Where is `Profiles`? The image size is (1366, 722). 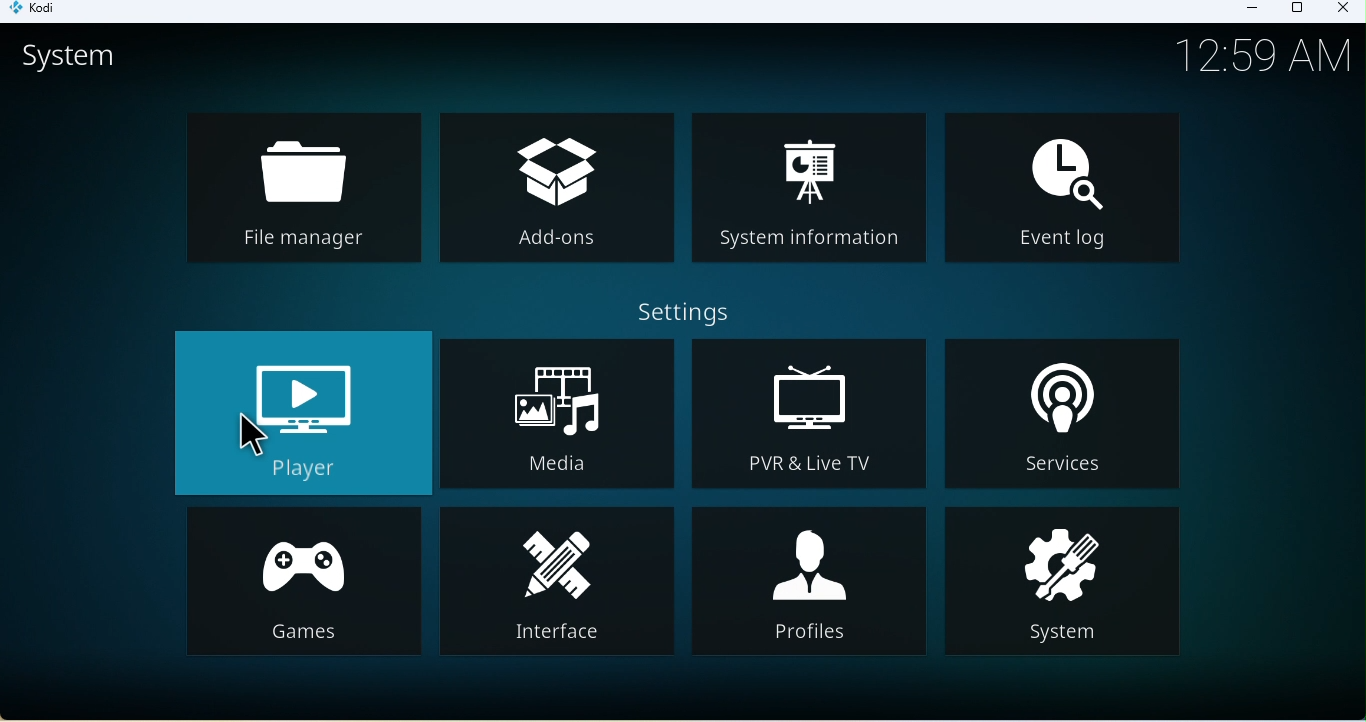
Profiles is located at coordinates (813, 587).